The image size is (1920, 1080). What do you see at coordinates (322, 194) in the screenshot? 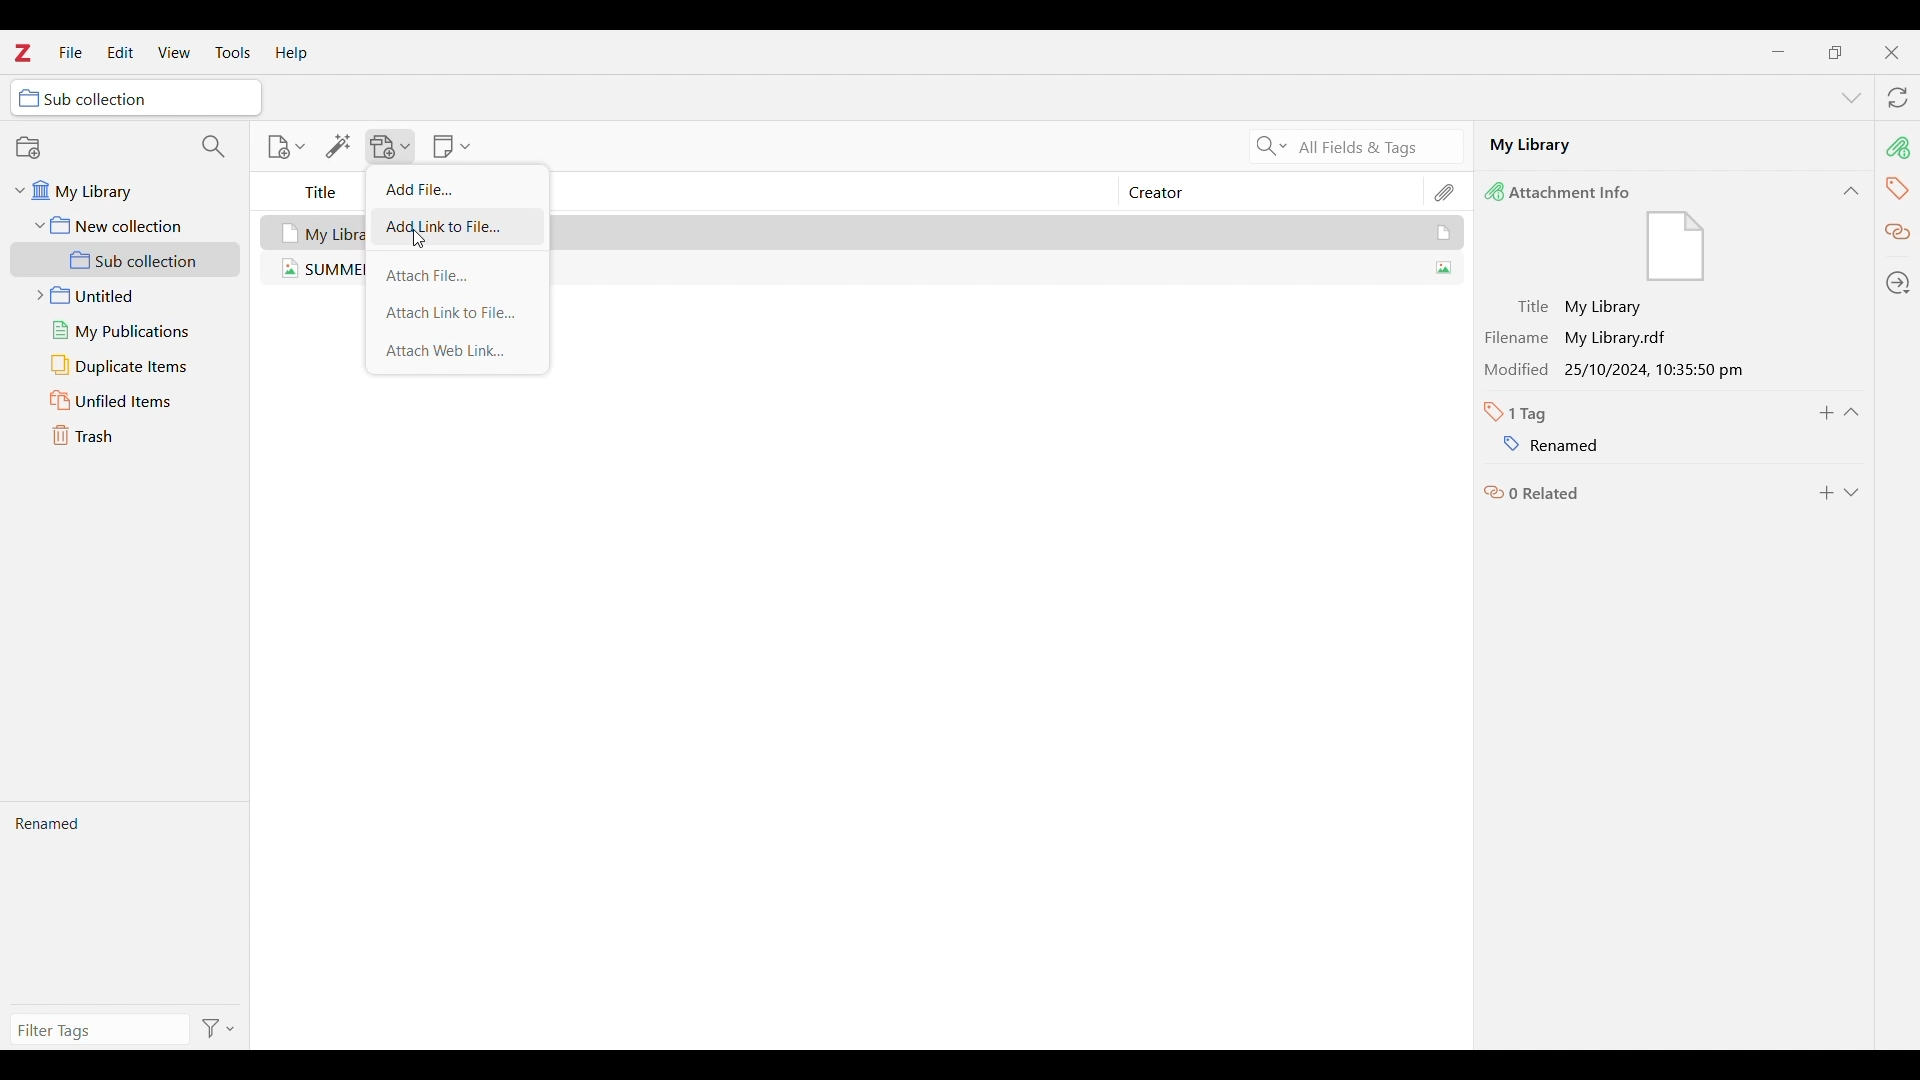
I see `Title ` at bounding box center [322, 194].